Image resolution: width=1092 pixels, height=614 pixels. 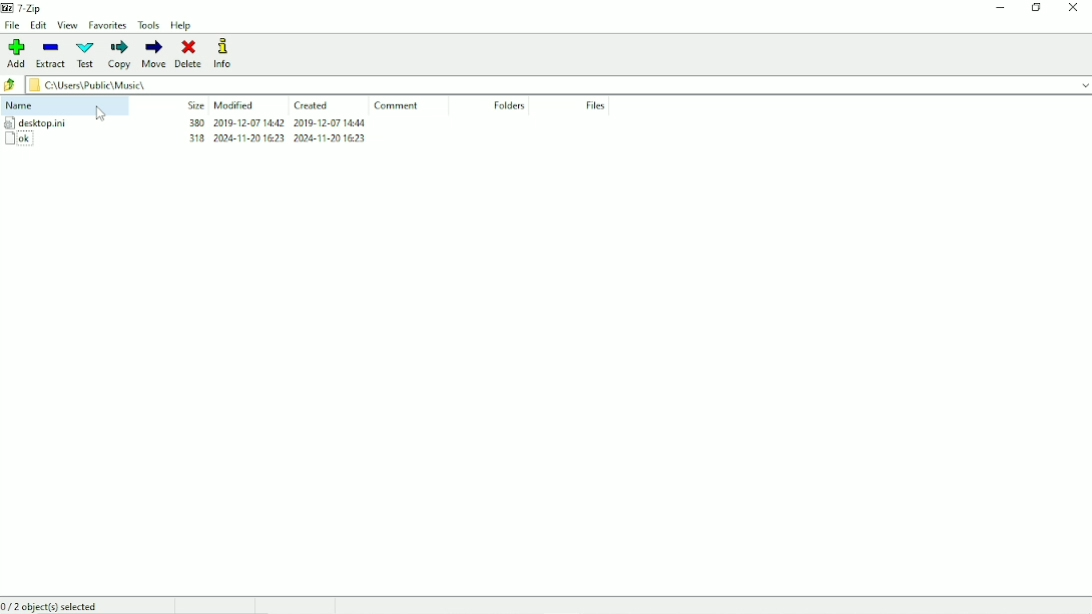 What do you see at coordinates (86, 54) in the screenshot?
I see `Test` at bounding box center [86, 54].